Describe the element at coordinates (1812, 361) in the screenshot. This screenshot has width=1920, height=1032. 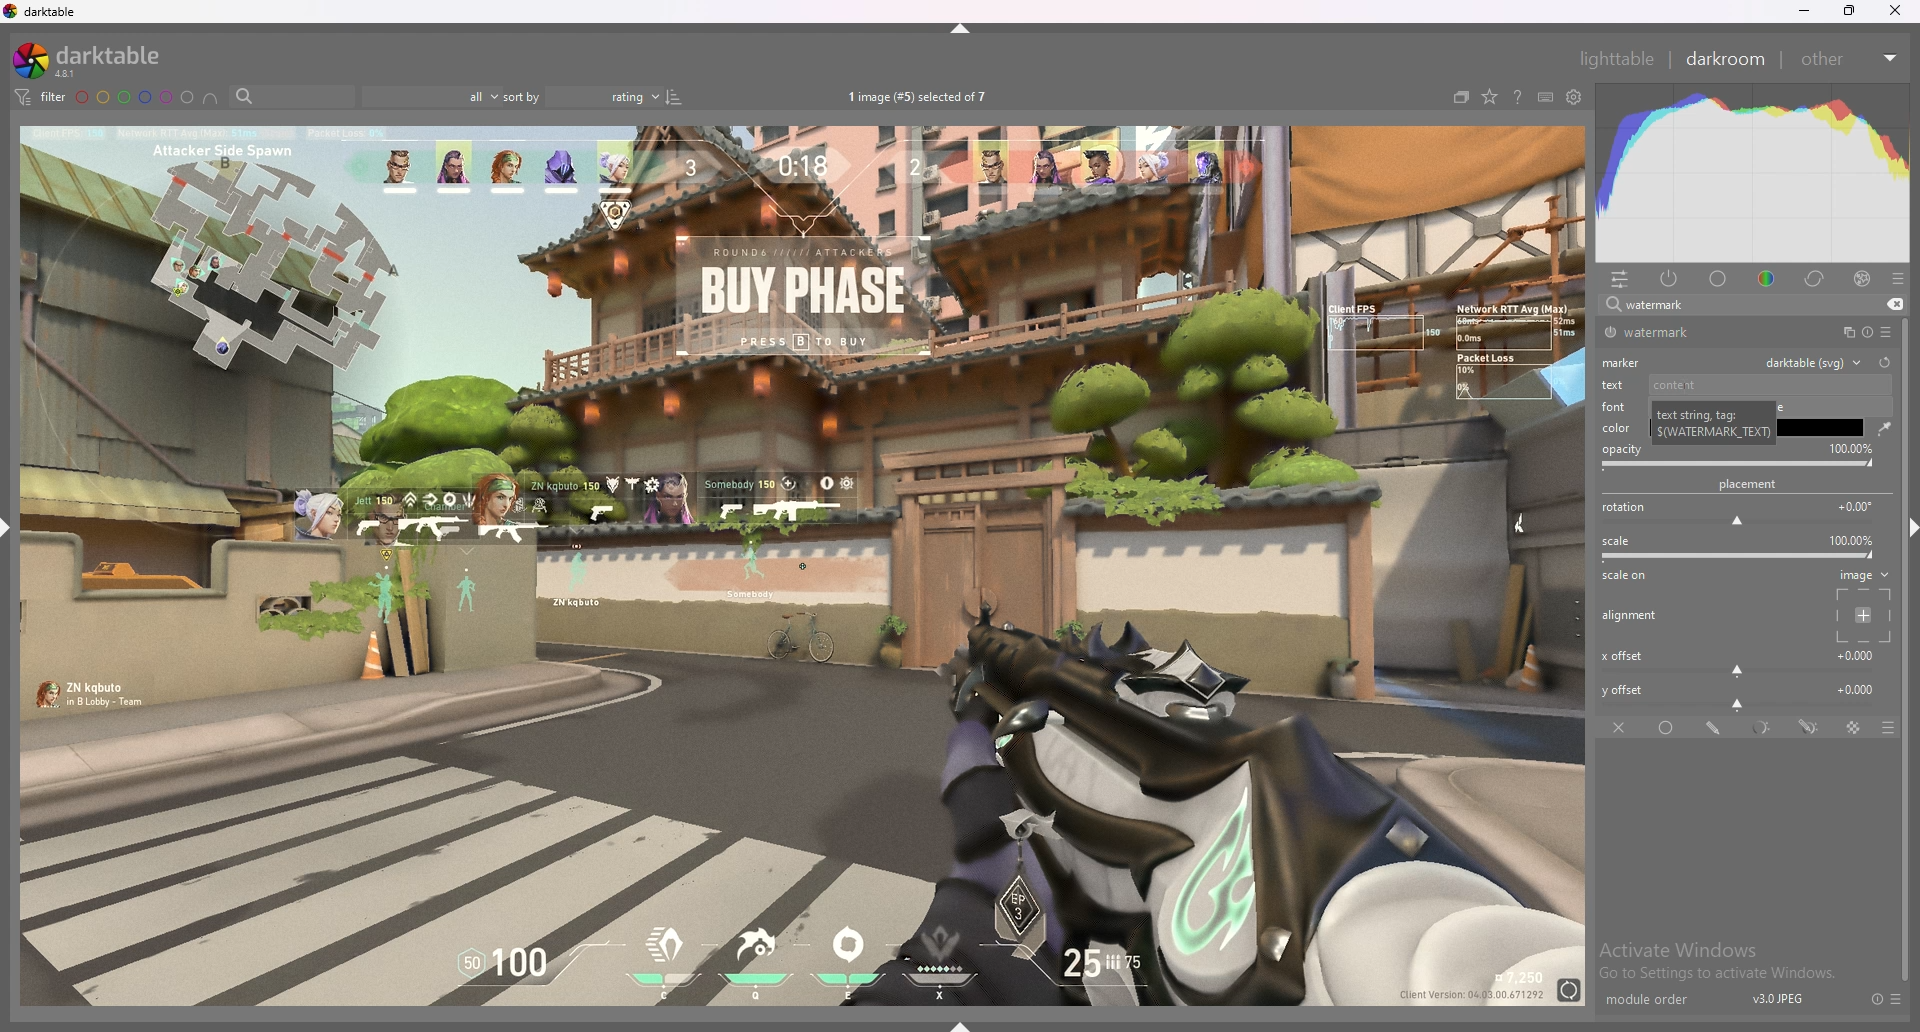
I see `marker type` at that location.